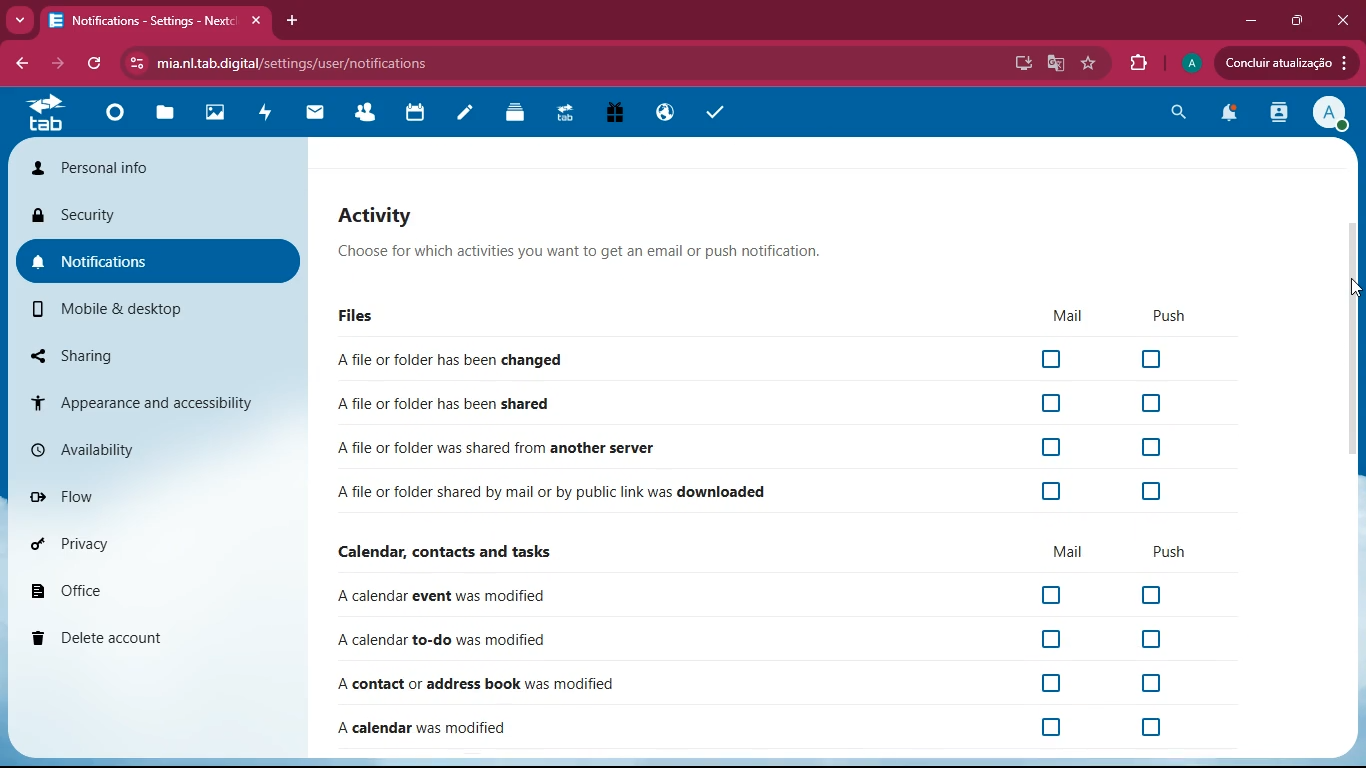  I want to click on desktop, so click(1020, 65).